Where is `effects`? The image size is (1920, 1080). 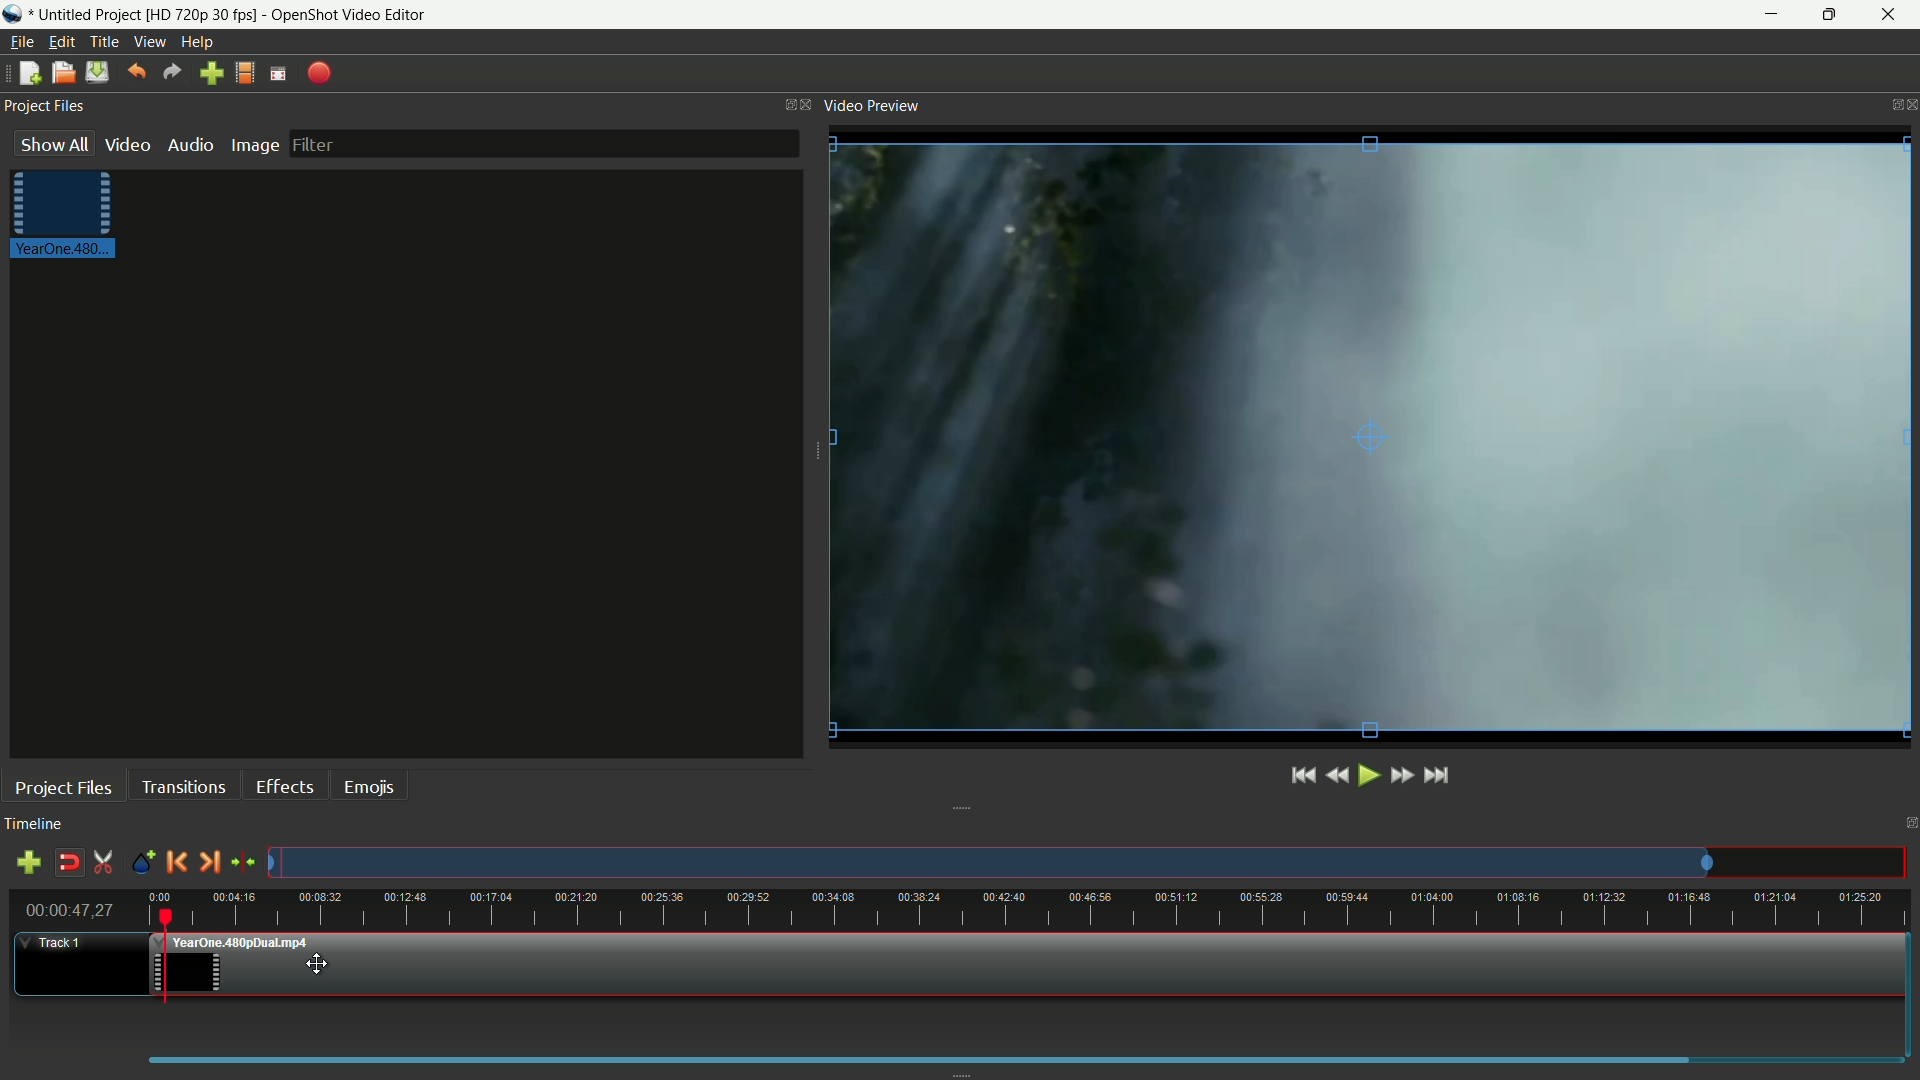 effects is located at coordinates (284, 787).